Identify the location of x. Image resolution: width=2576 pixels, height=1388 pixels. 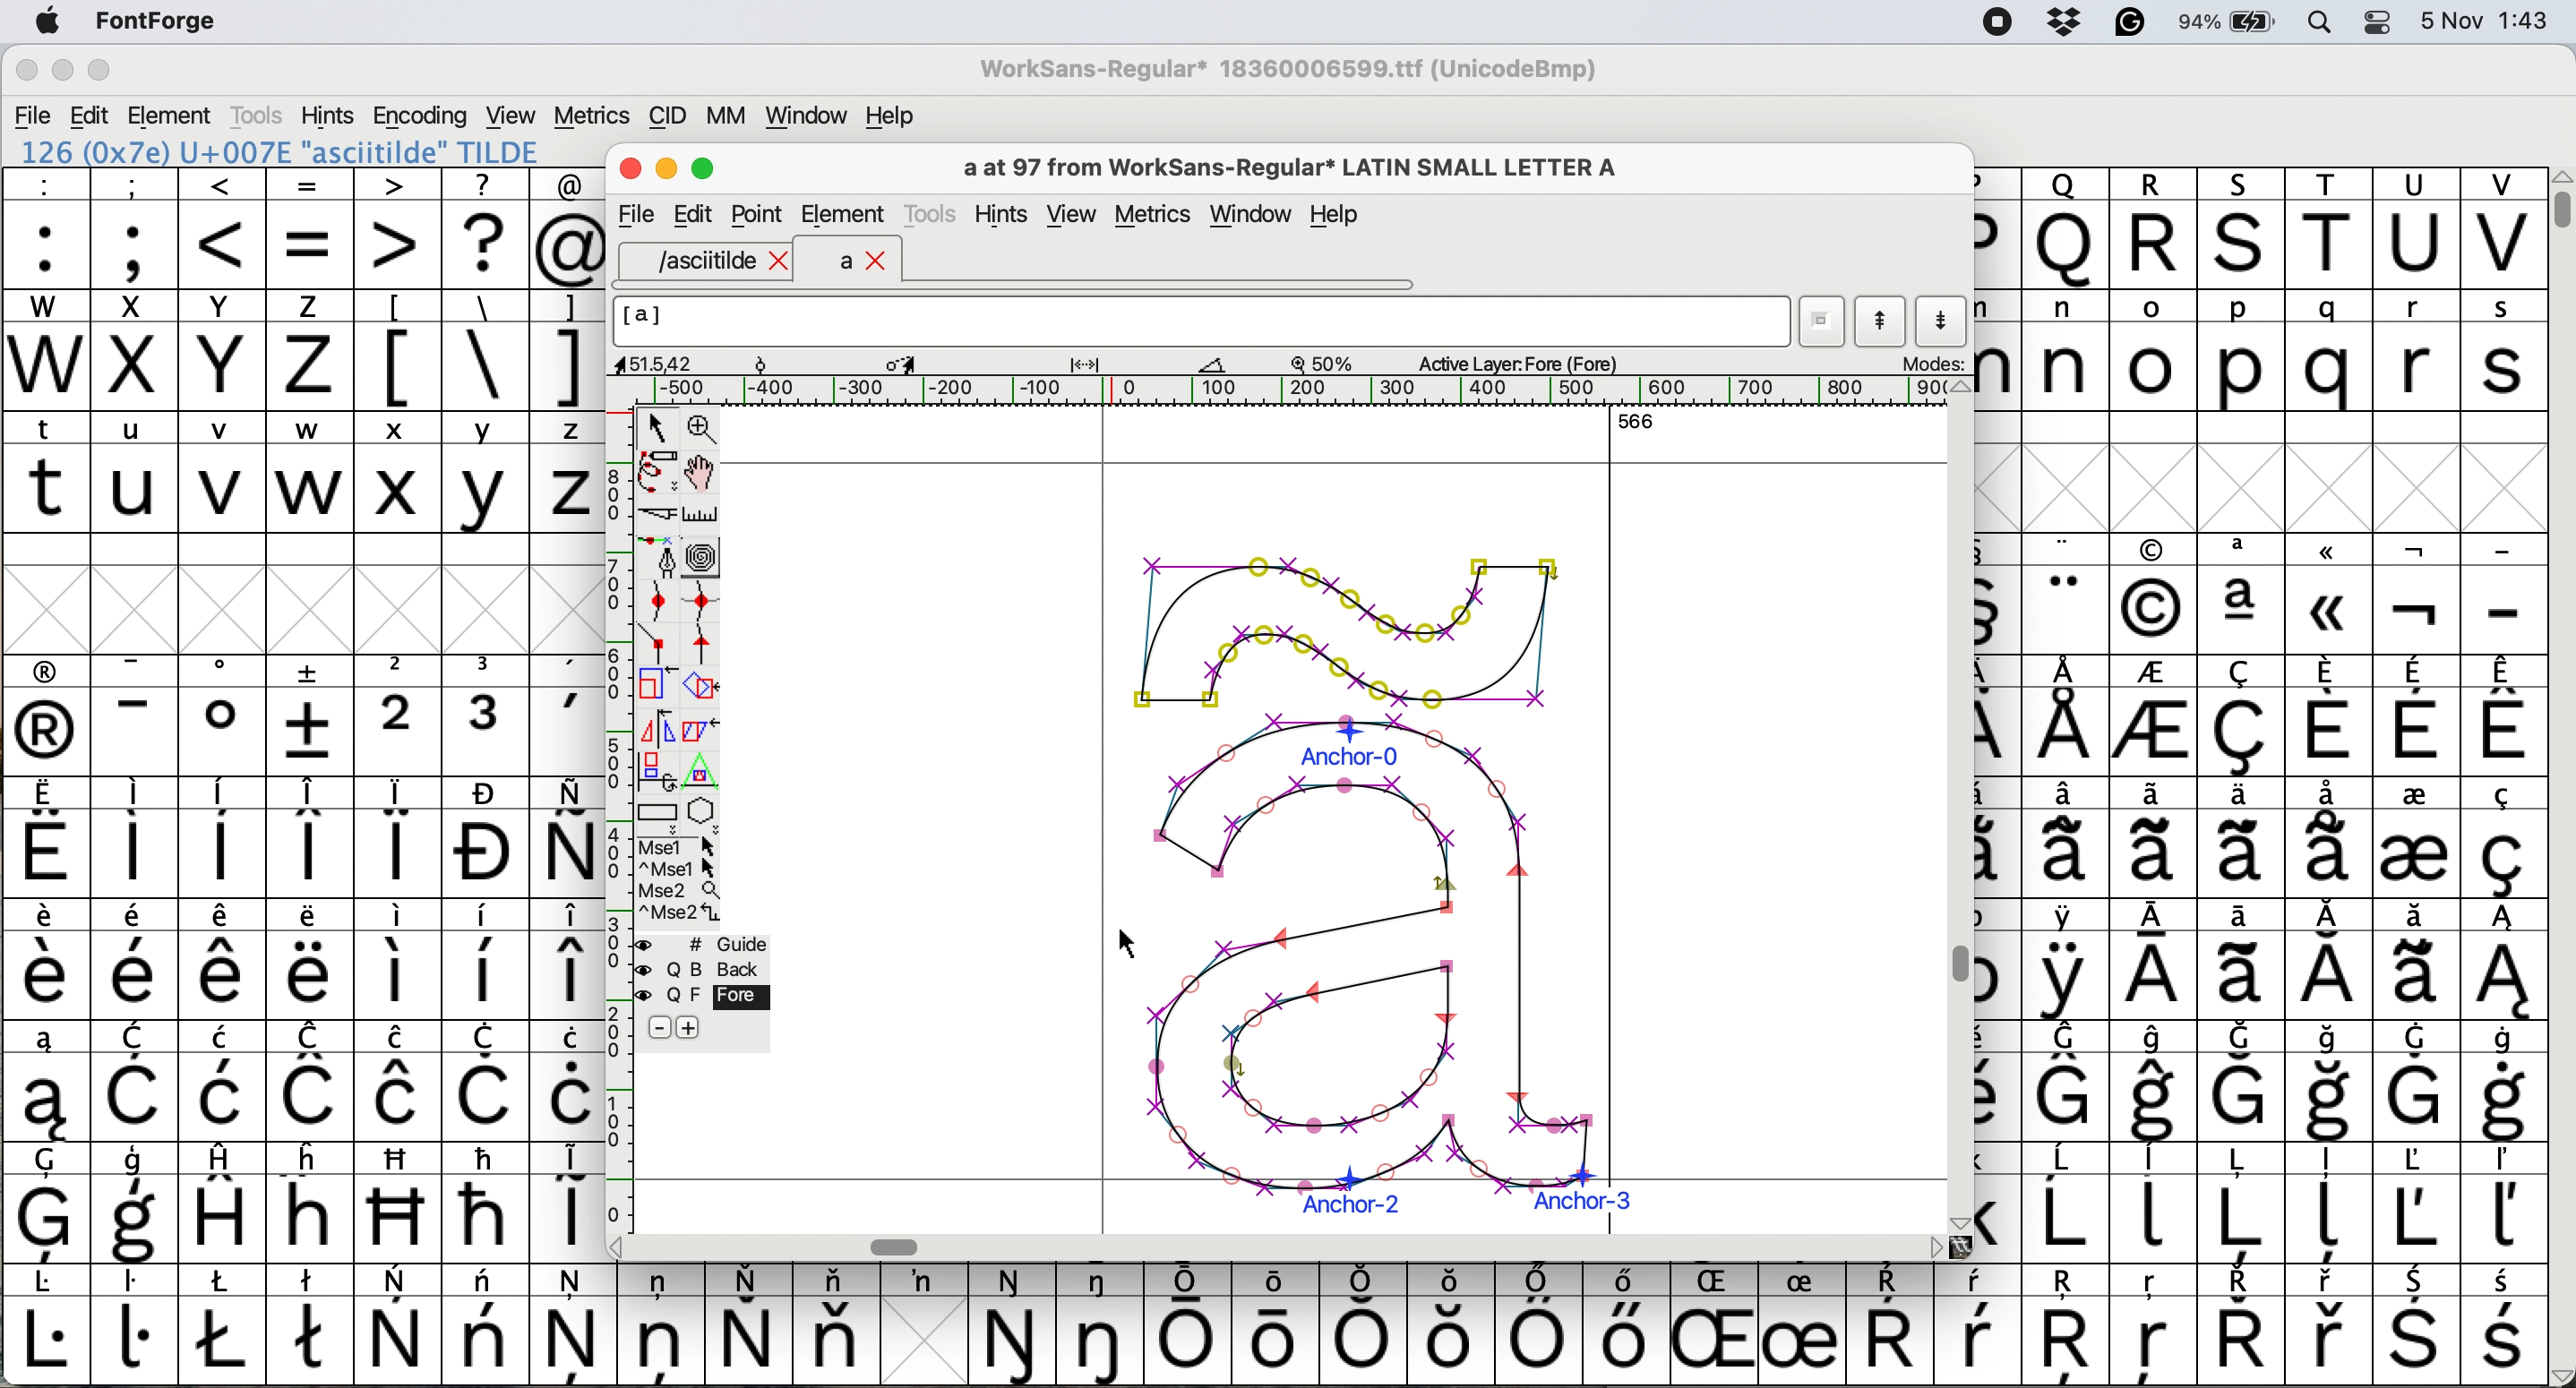
(133, 350).